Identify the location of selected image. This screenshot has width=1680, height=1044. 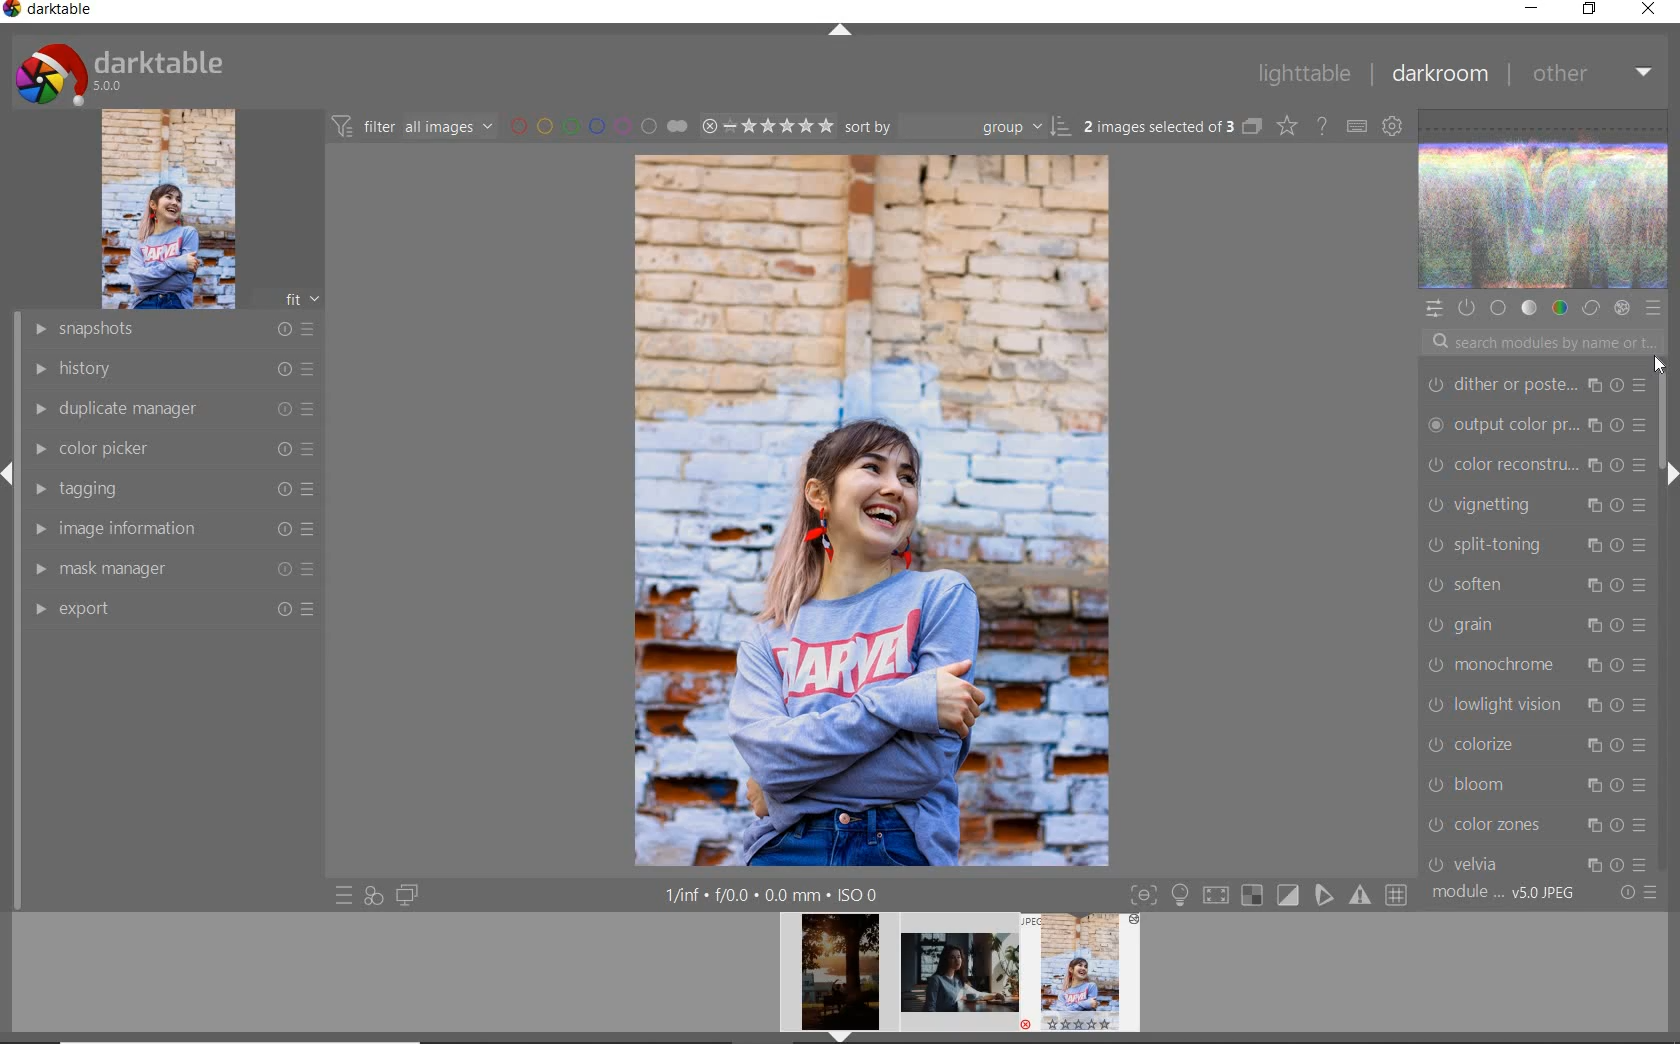
(873, 507).